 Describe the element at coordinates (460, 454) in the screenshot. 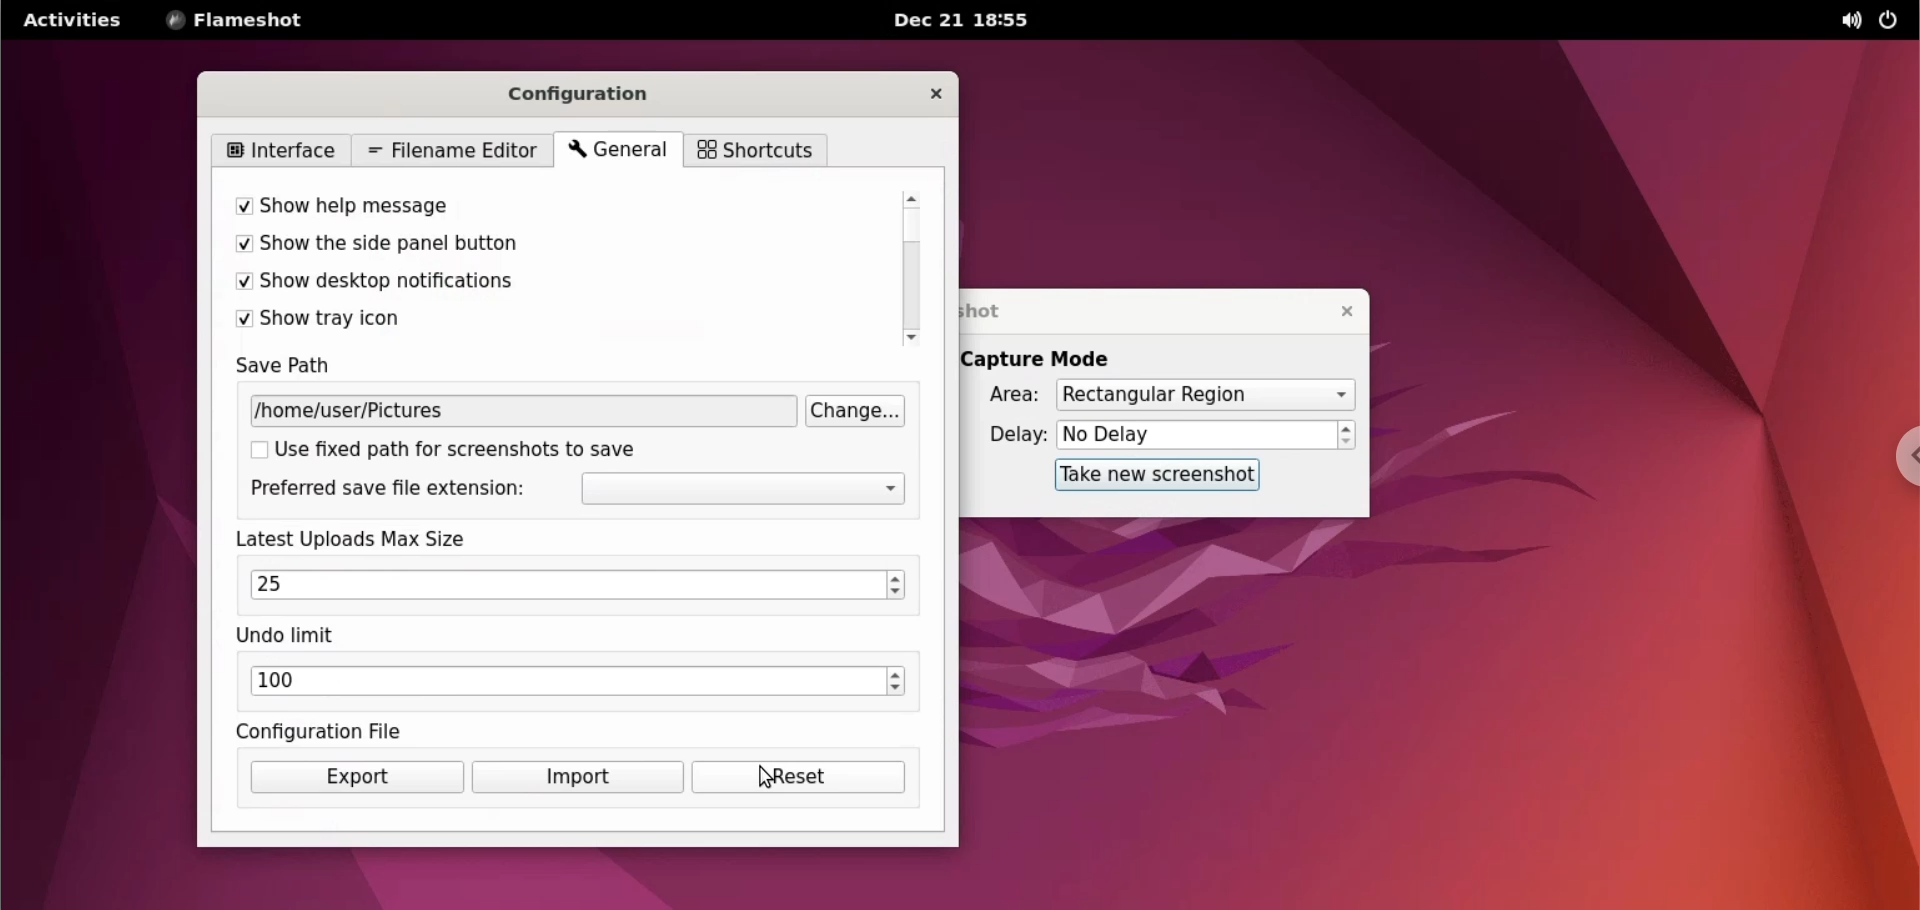

I see `use fixed path for screenshot to save` at that location.